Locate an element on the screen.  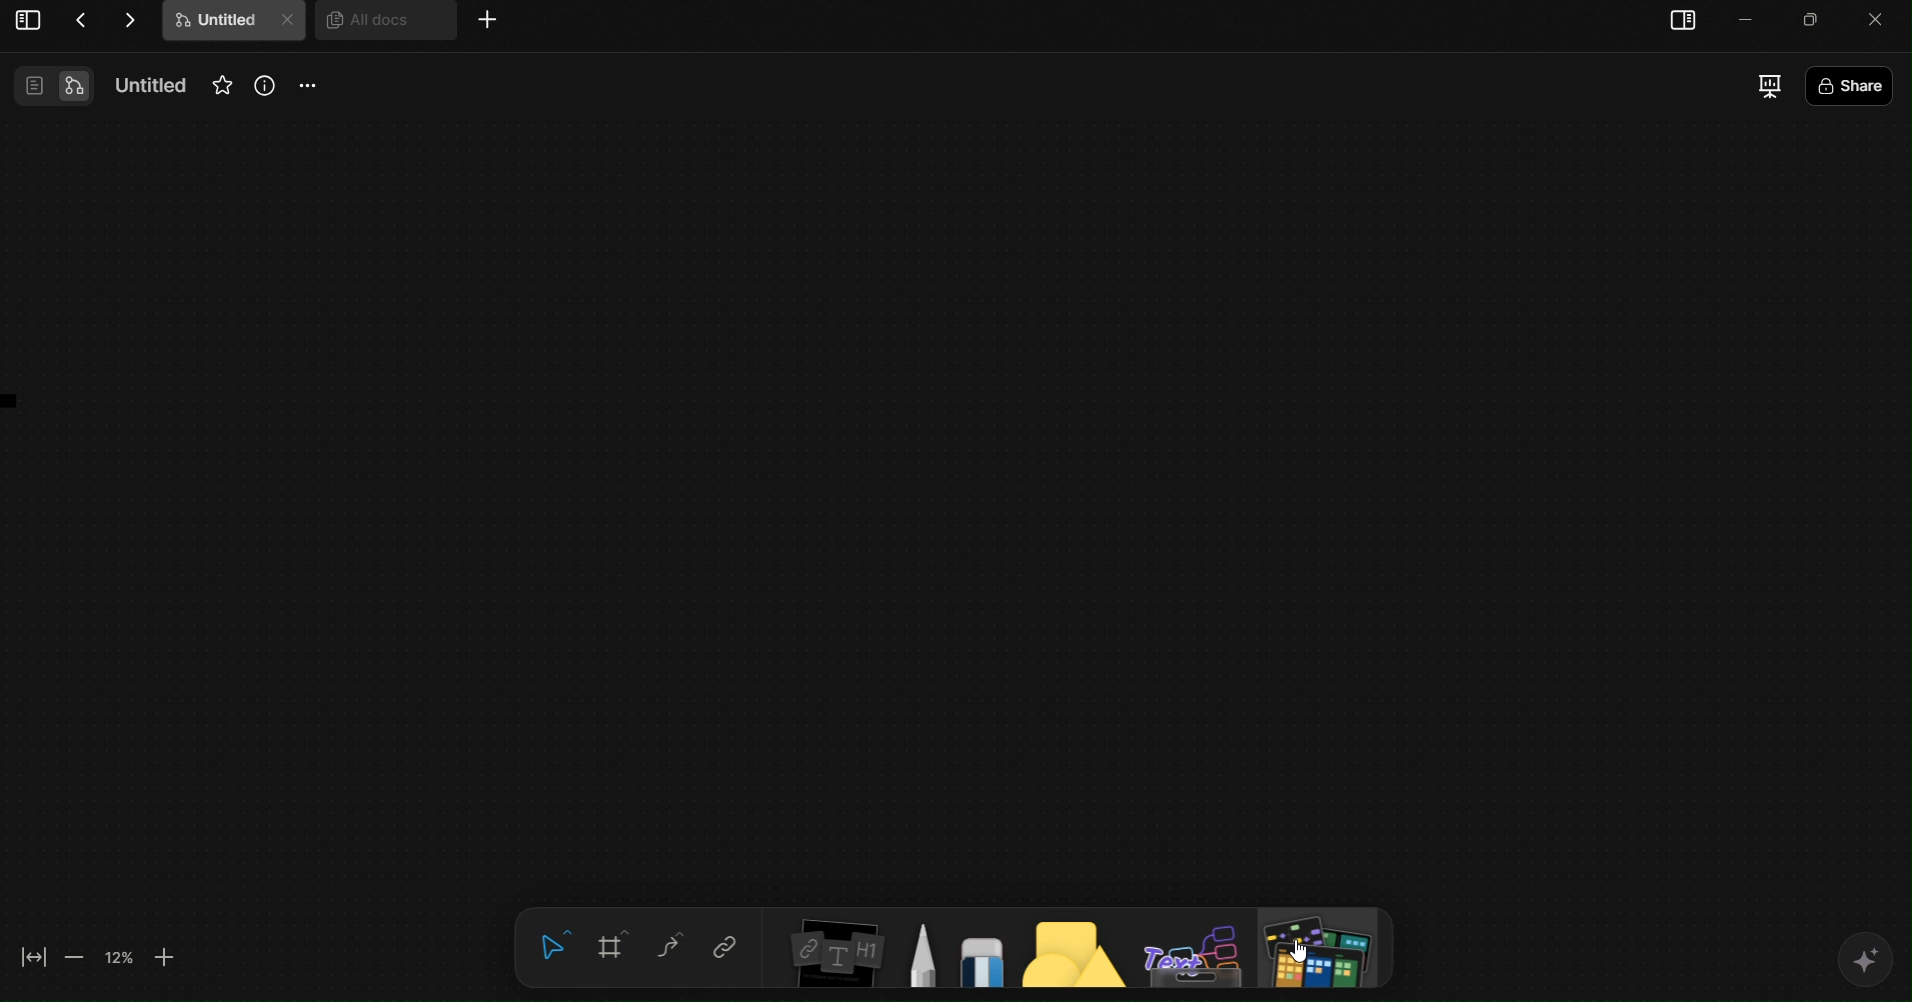
sidebar is located at coordinates (1686, 22).